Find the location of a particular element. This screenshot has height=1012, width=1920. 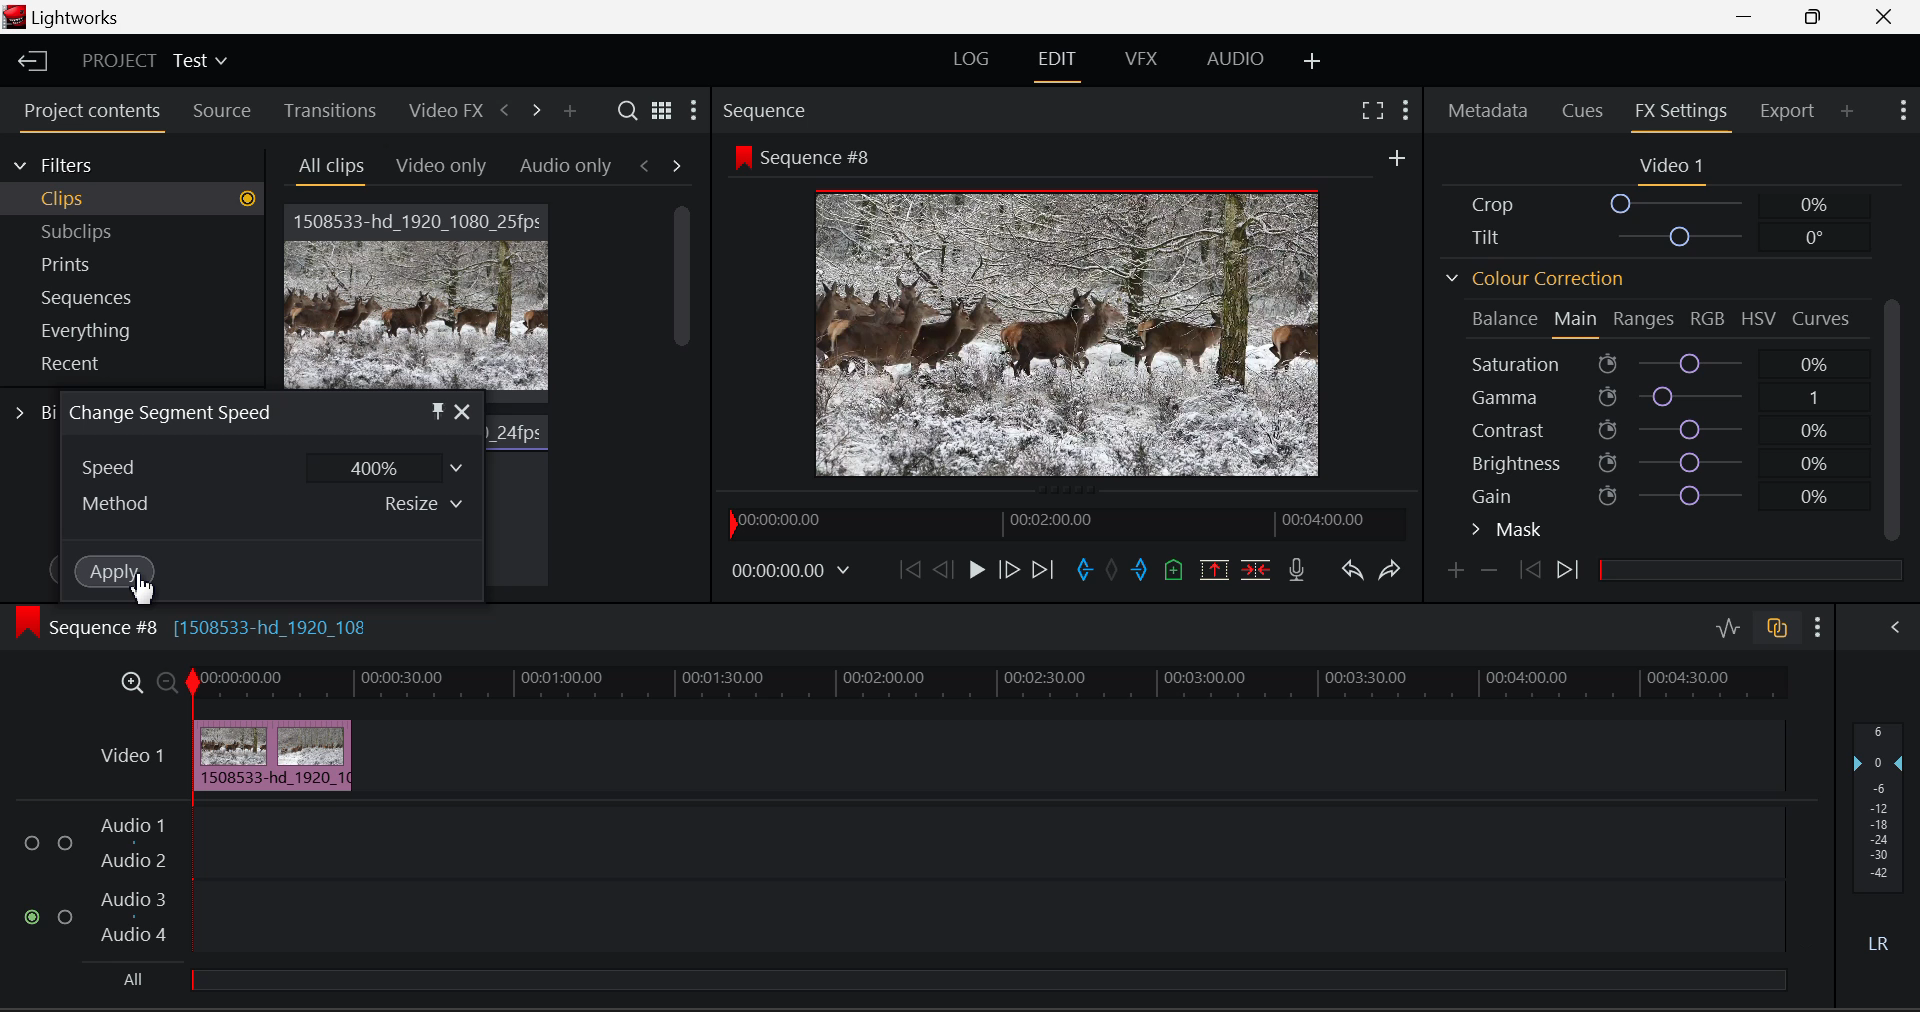

Brightness is located at coordinates (1660, 466).